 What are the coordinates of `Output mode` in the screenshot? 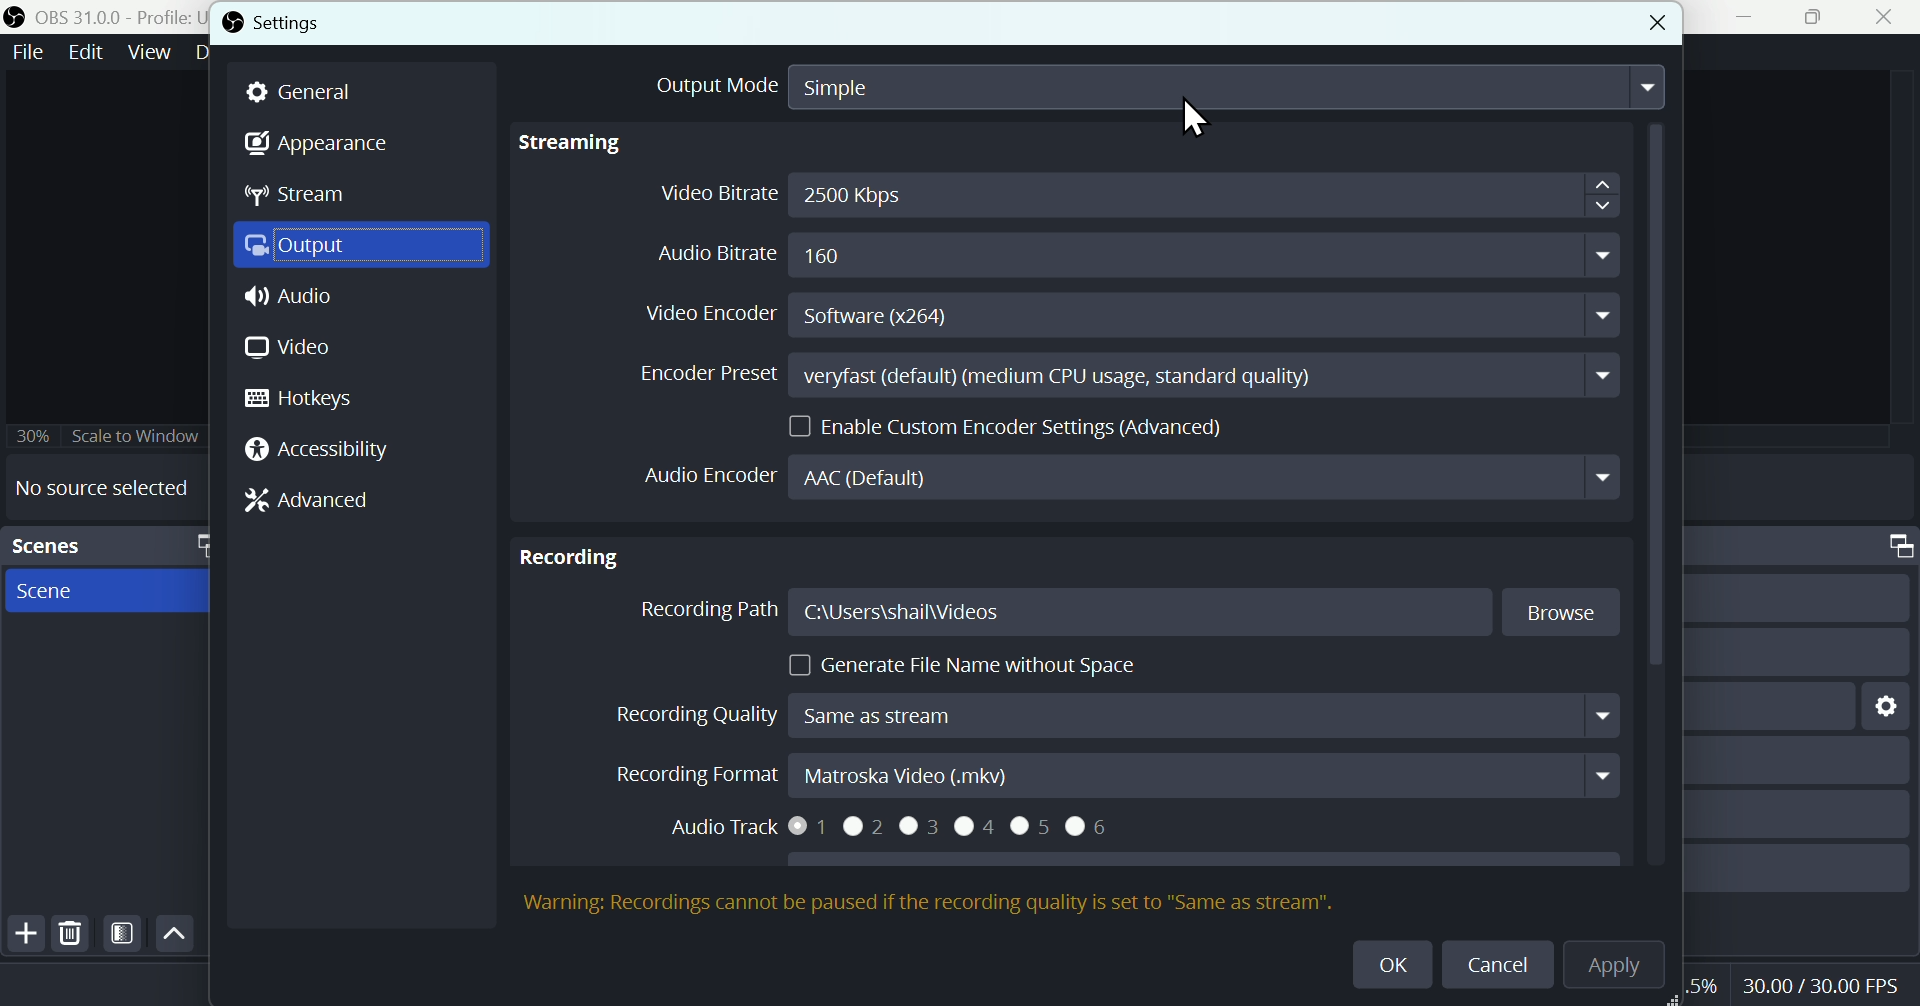 It's located at (1149, 94).